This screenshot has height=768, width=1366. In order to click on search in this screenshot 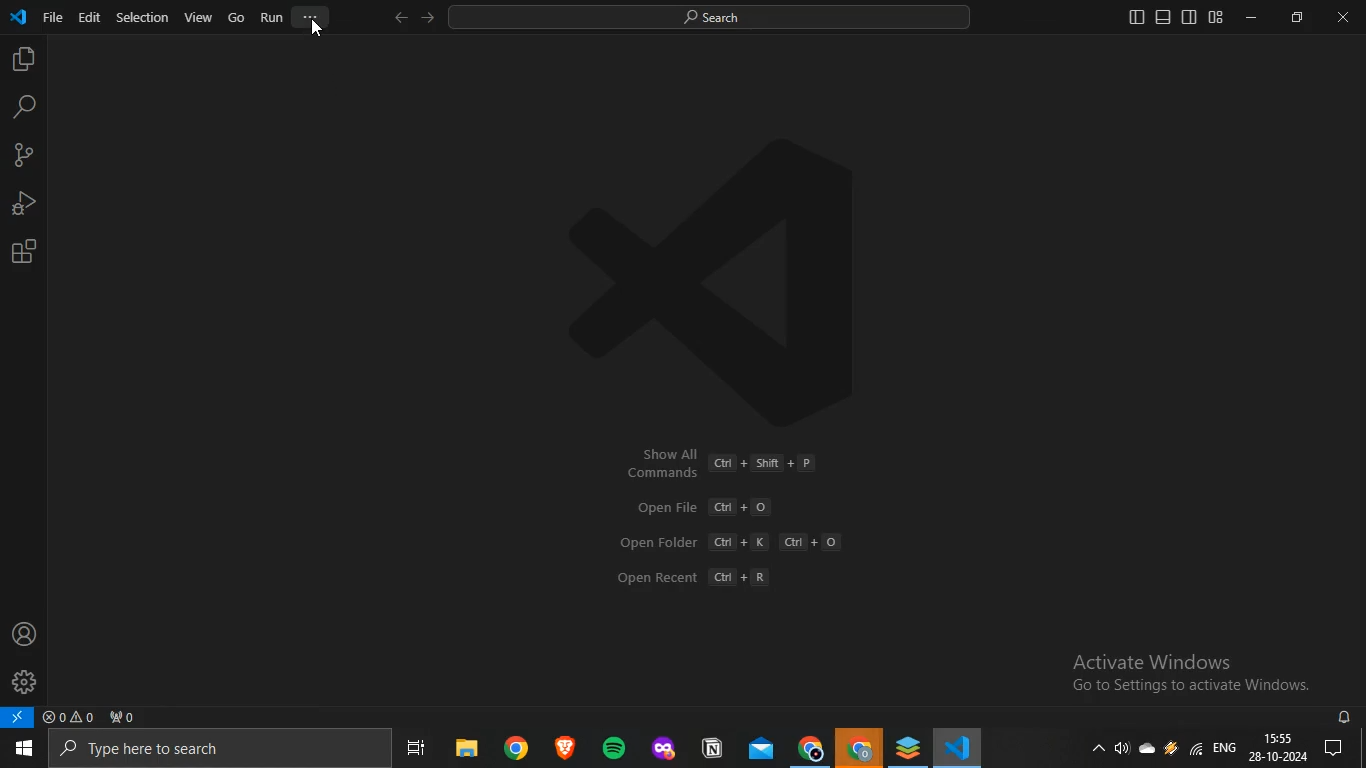, I will do `click(722, 18)`.